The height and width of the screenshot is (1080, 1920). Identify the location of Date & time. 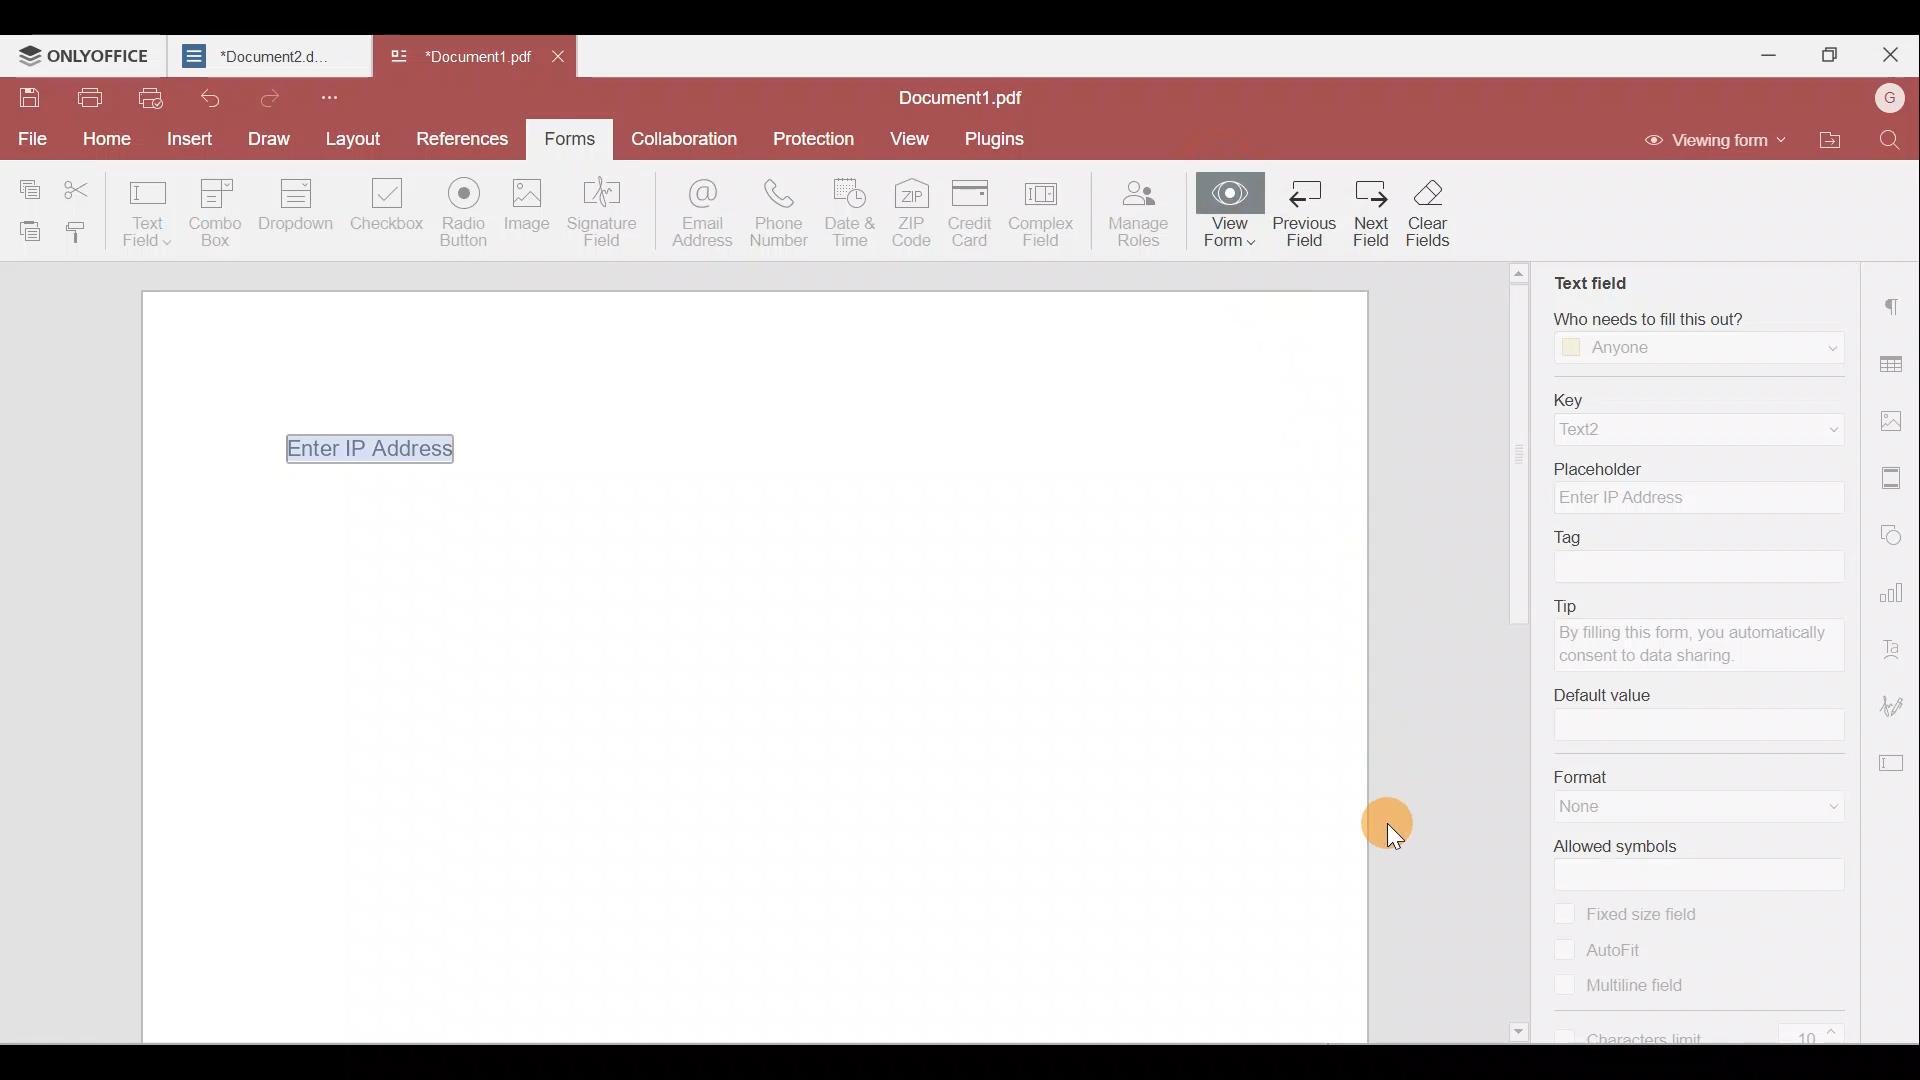
(850, 217).